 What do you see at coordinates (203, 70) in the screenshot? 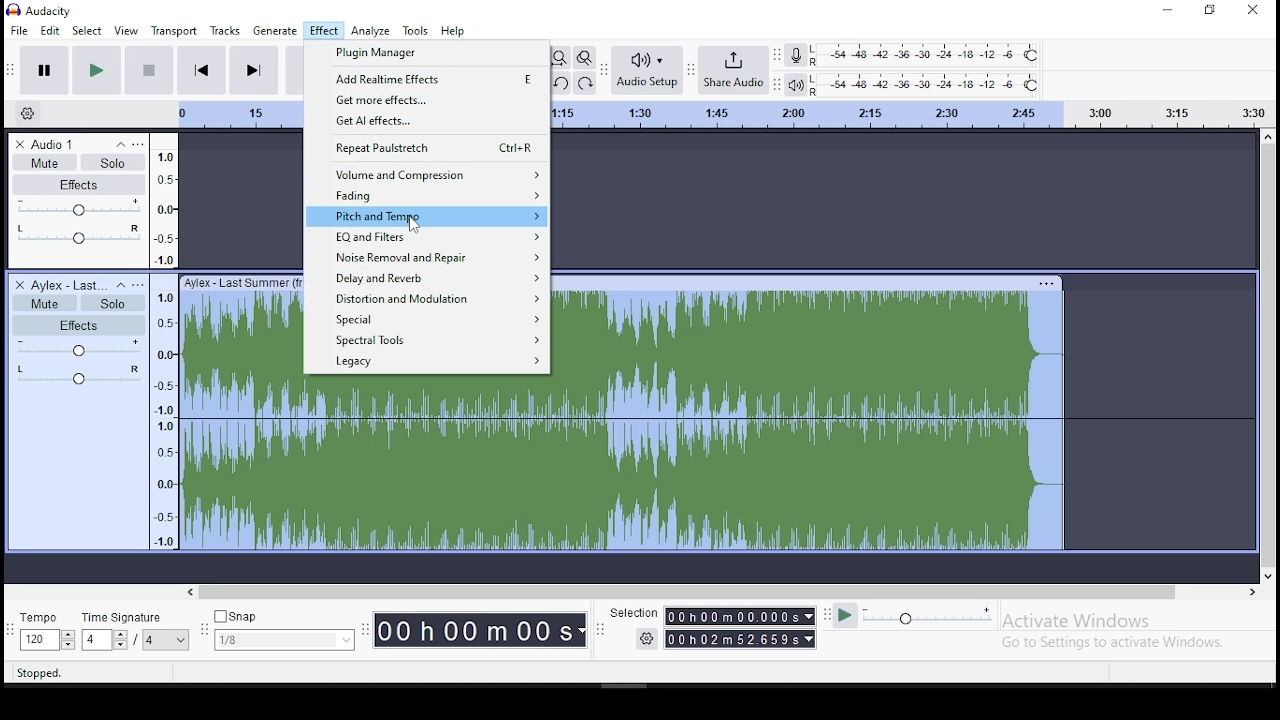
I see `skip to start` at bounding box center [203, 70].